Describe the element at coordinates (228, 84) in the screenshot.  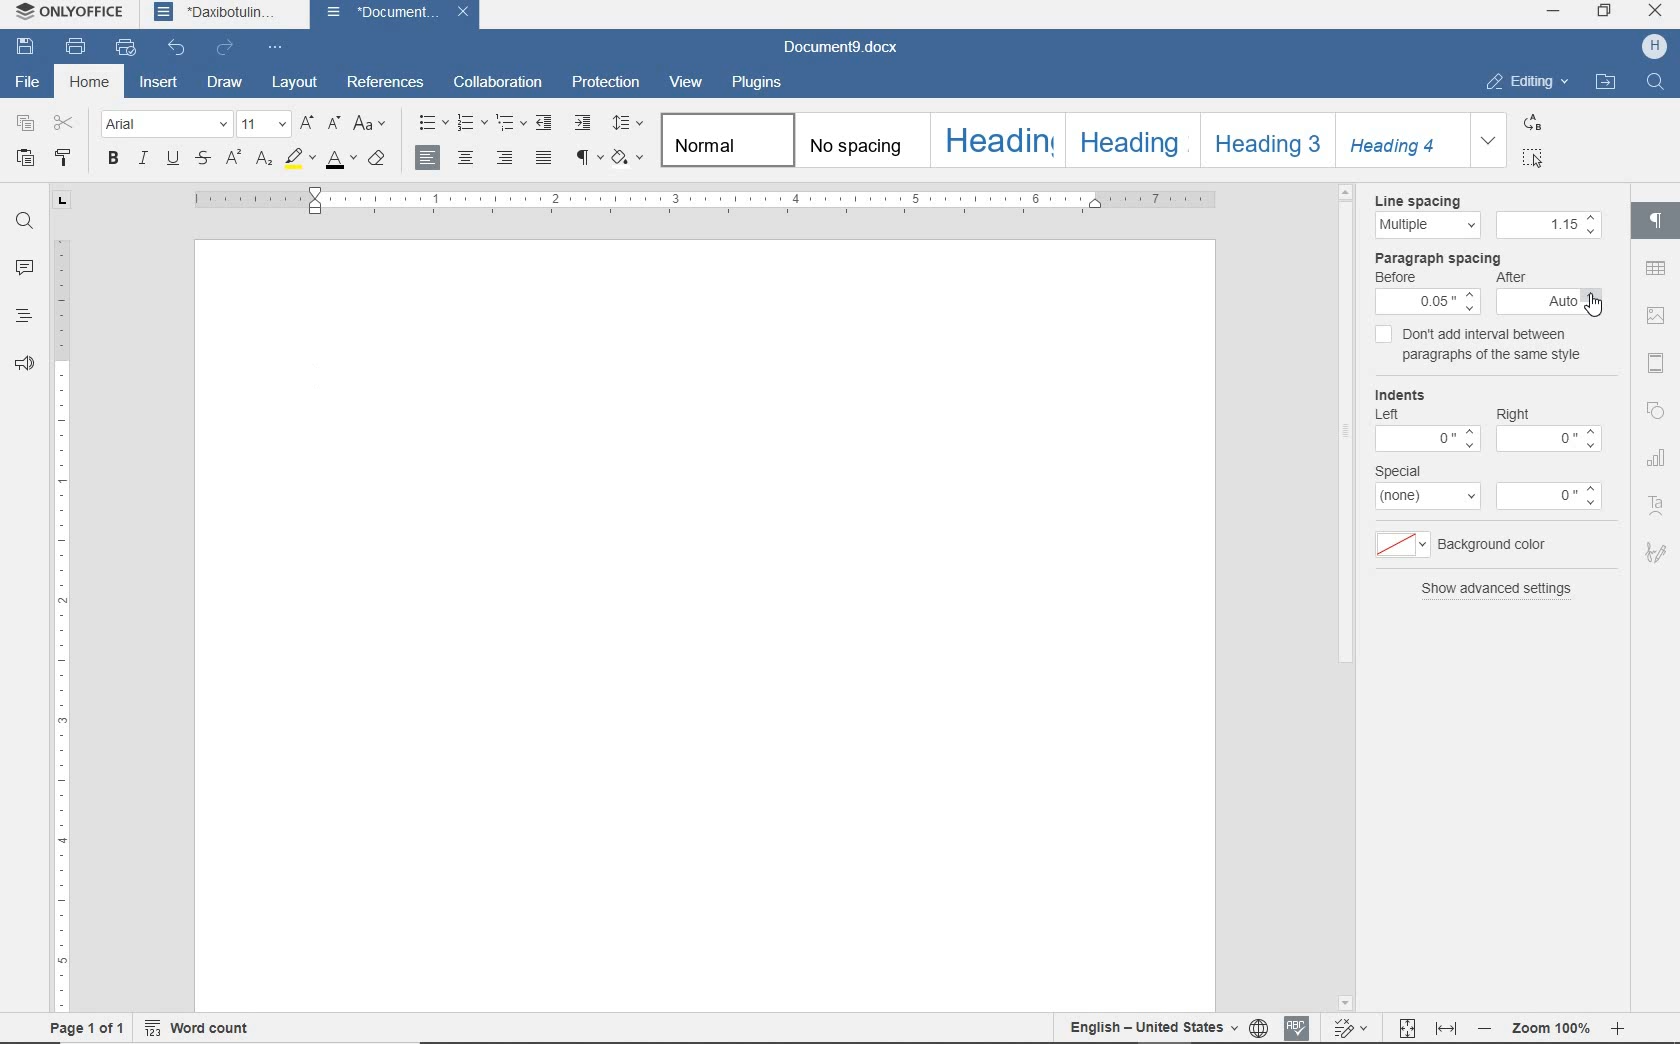
I see `draw` at that location.